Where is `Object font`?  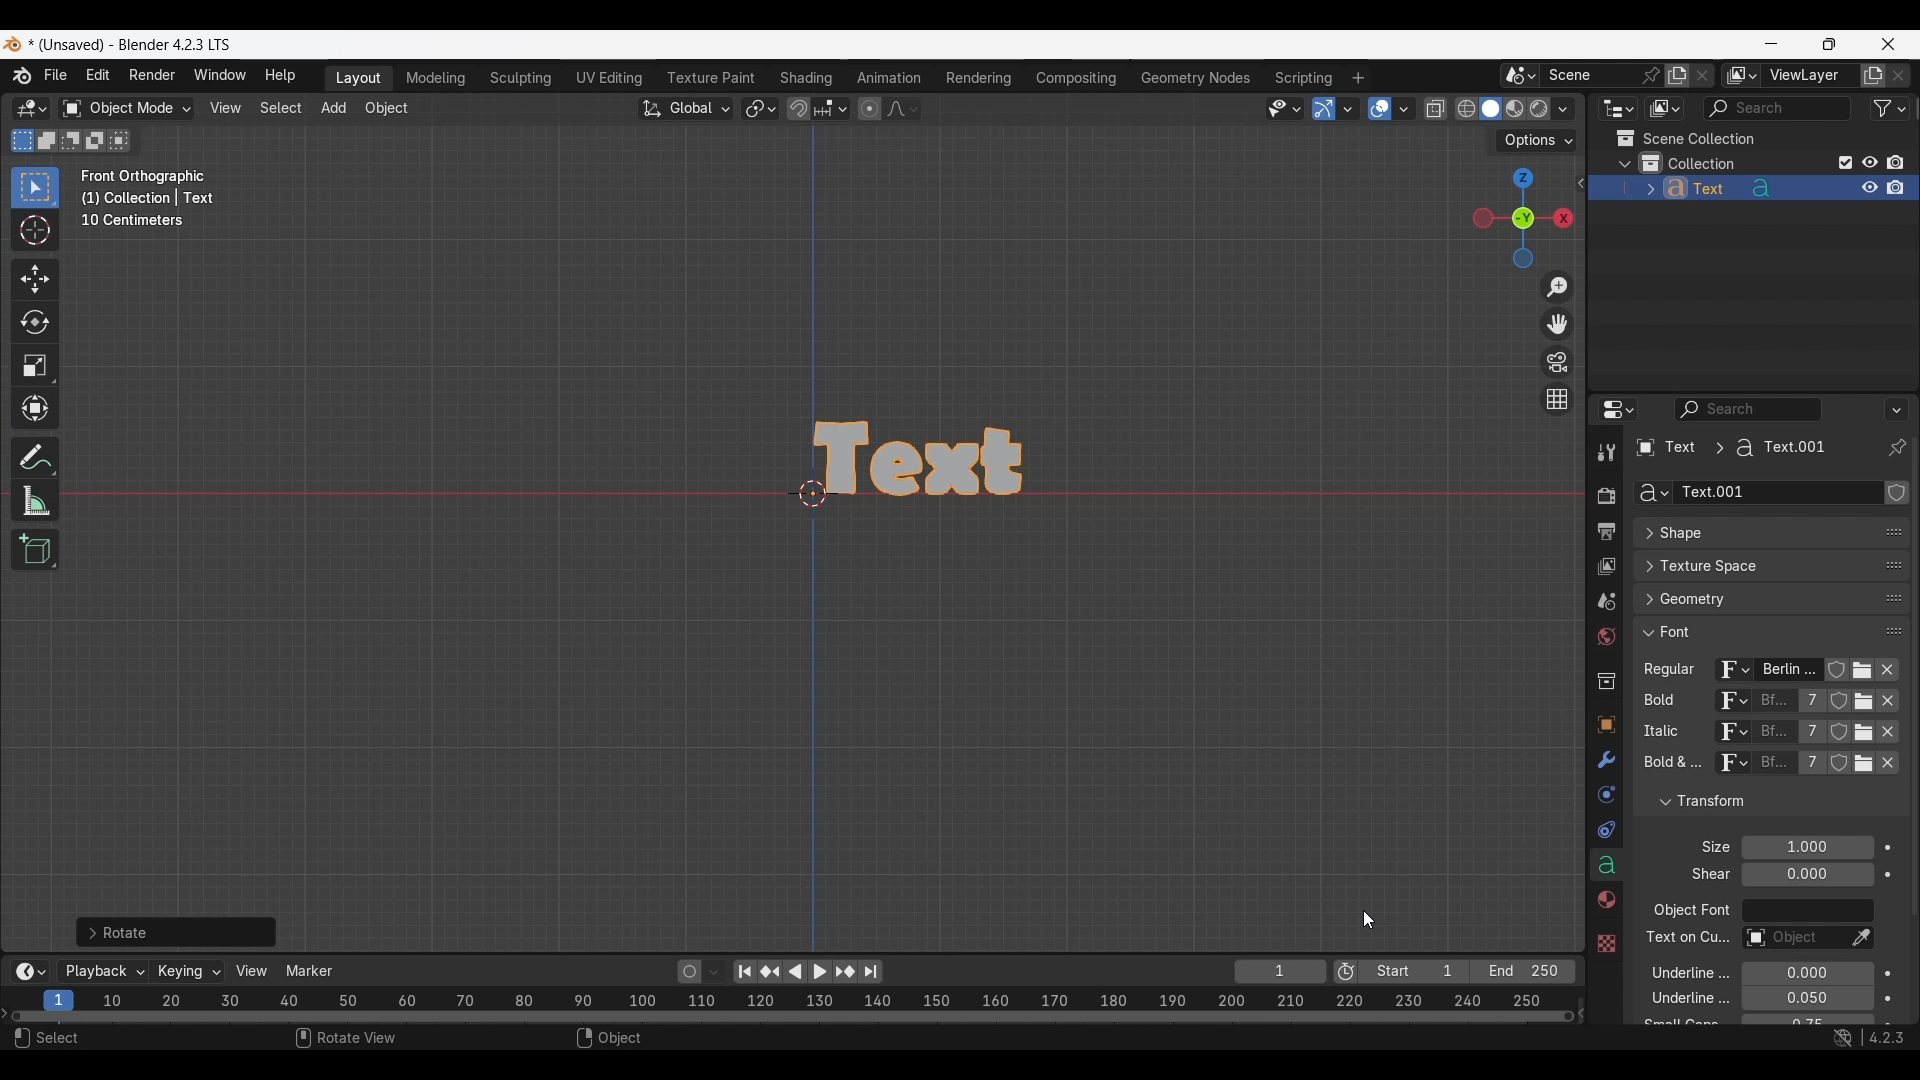 Object font is located at coordinates (1807, 911).